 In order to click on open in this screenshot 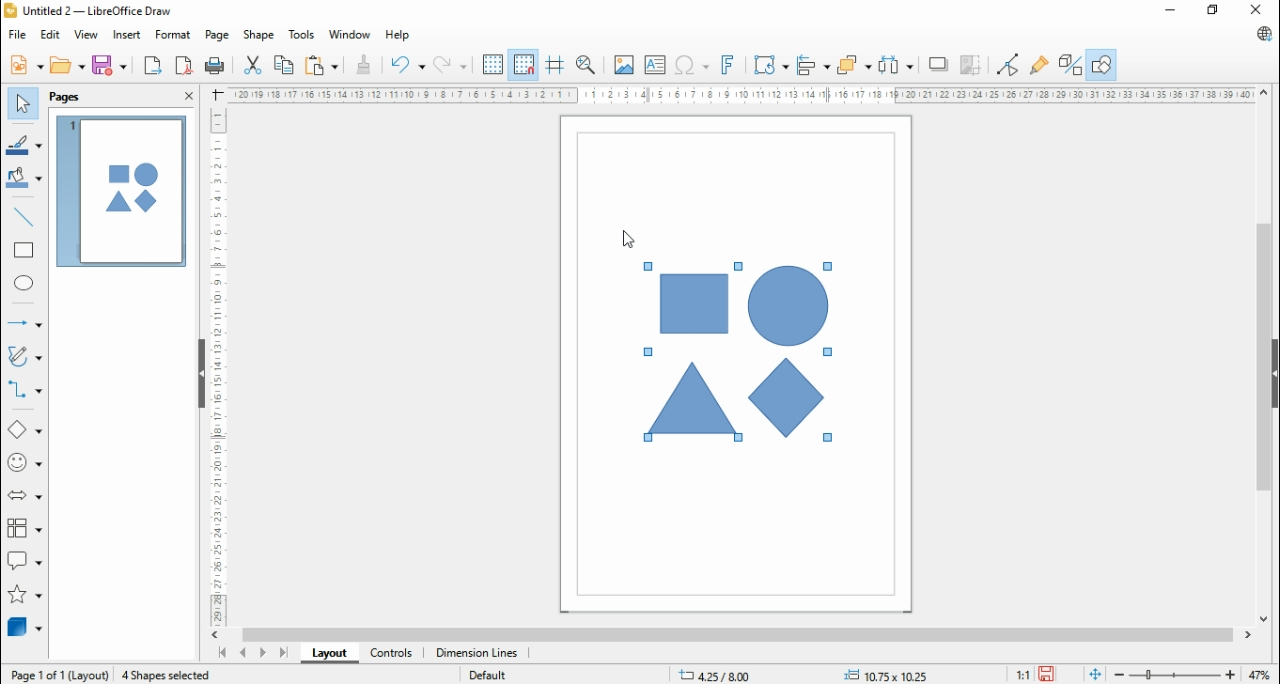, I will do `click(67, 64)`.